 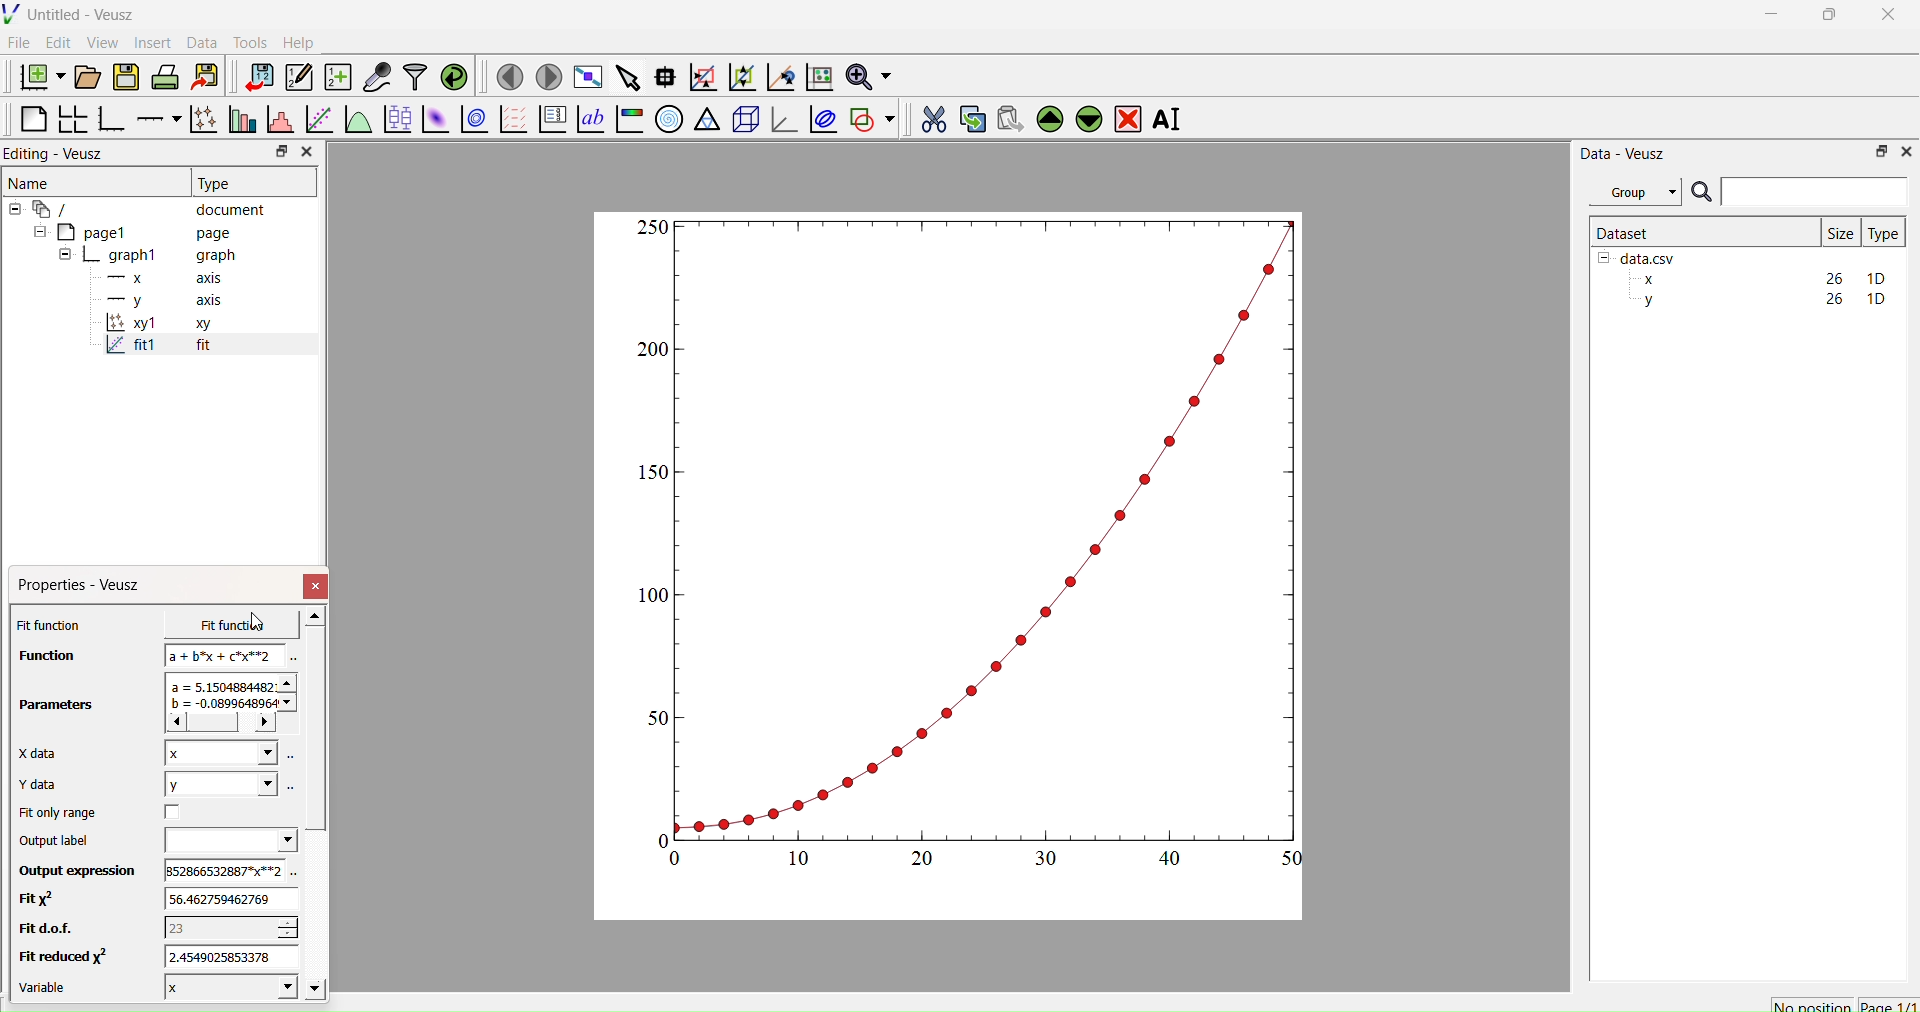 What do you see at coordinates (627, 119) in the screenshot?
I see `Image color bar` at bounding box center [627, 119].